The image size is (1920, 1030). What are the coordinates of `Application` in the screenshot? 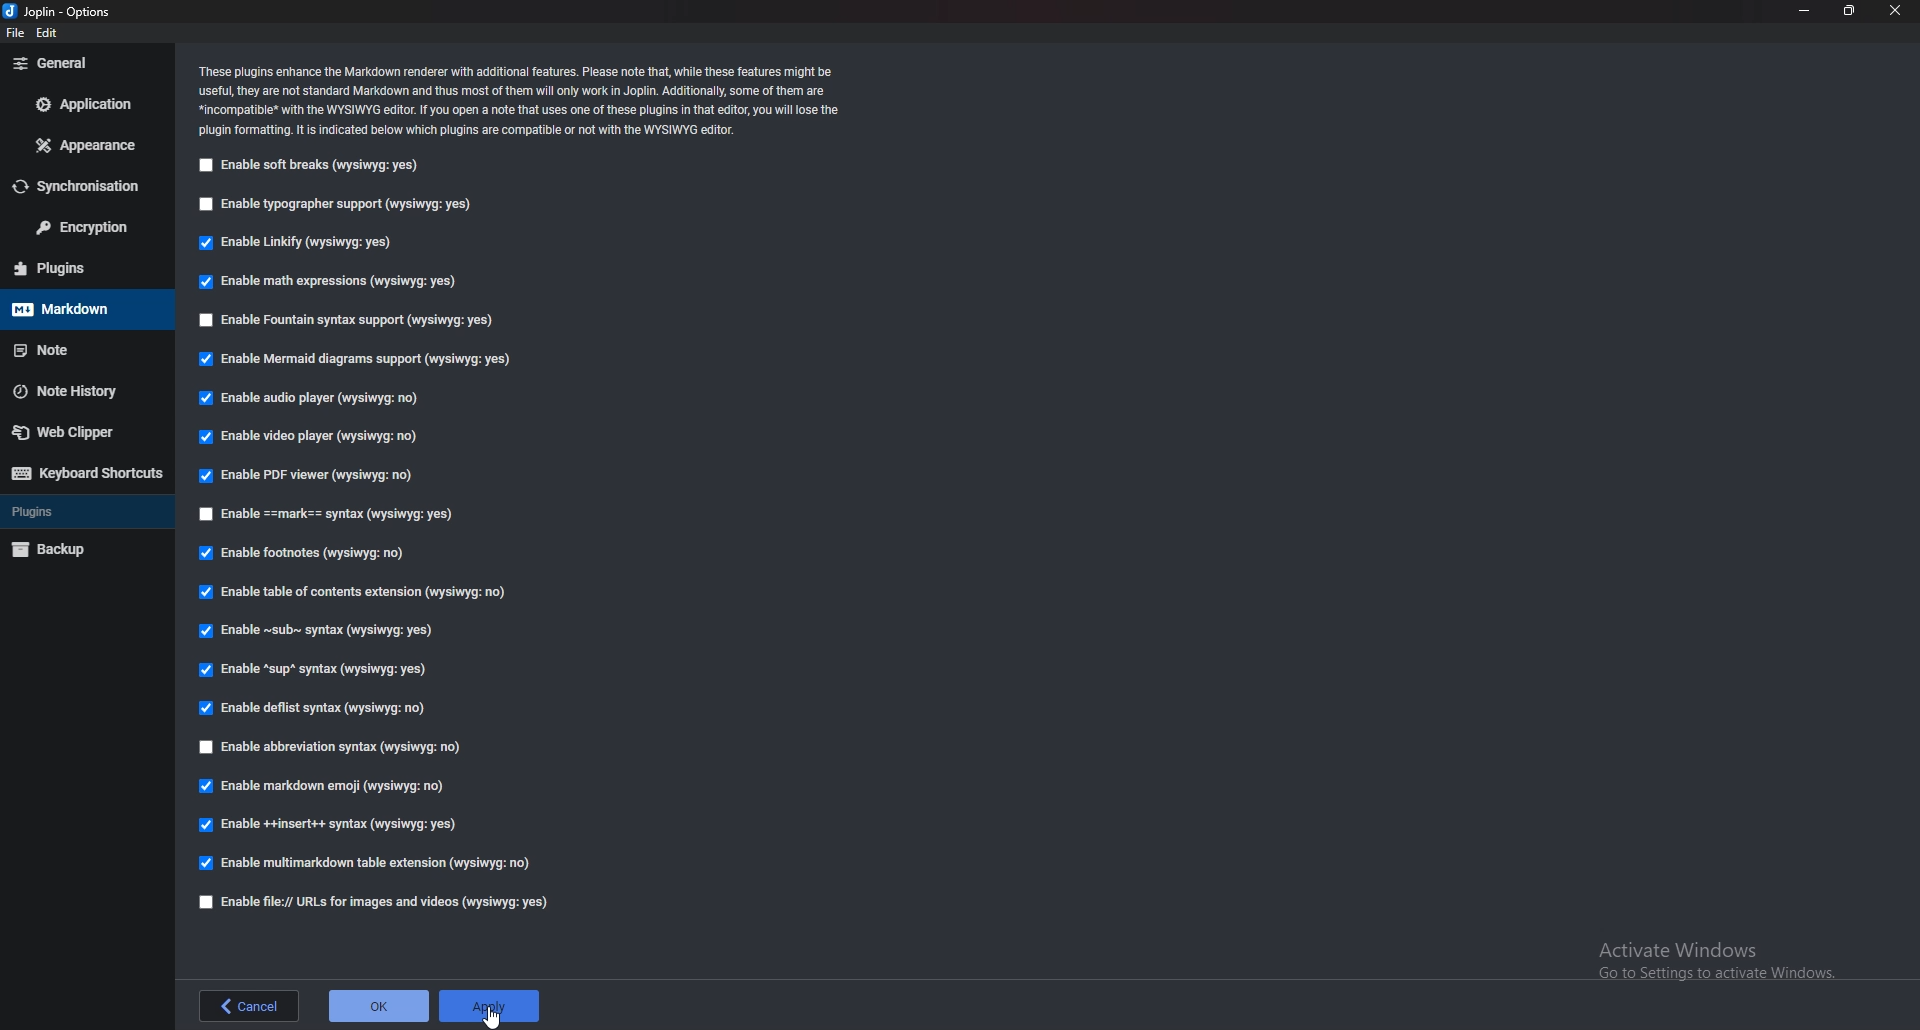 It's located at (83, 105).